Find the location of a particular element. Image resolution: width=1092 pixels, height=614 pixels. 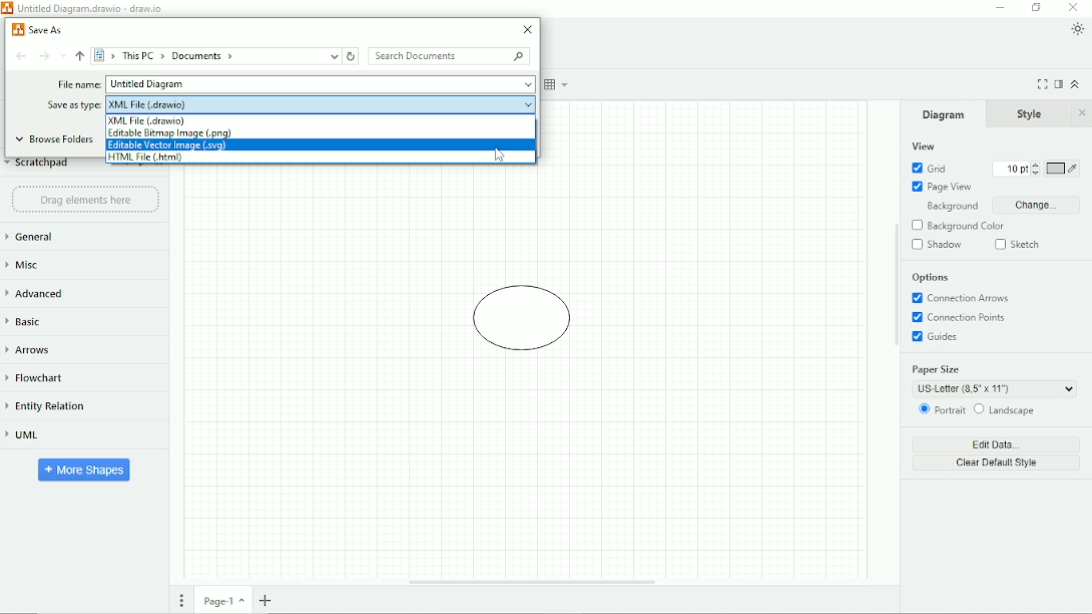

Change is located at coordinates (1041, 205).